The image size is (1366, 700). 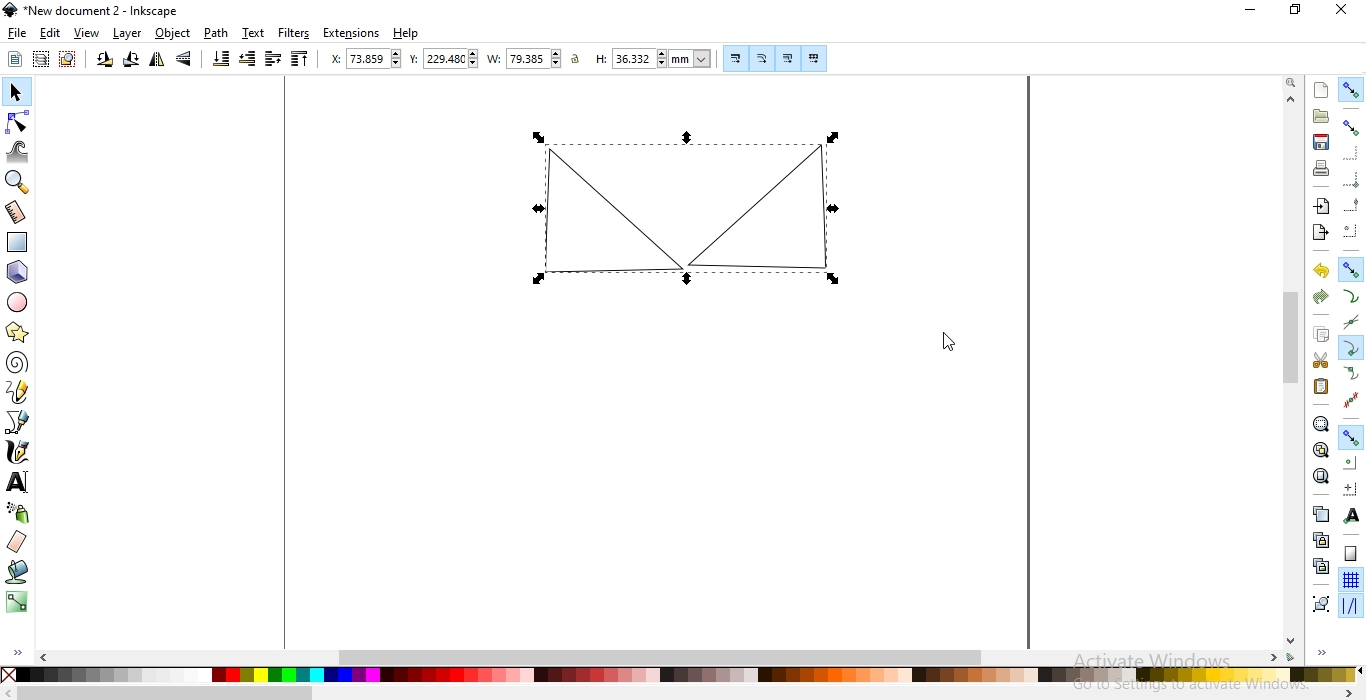 I want to click on create and edit gradients, so click(x=15, y=602).